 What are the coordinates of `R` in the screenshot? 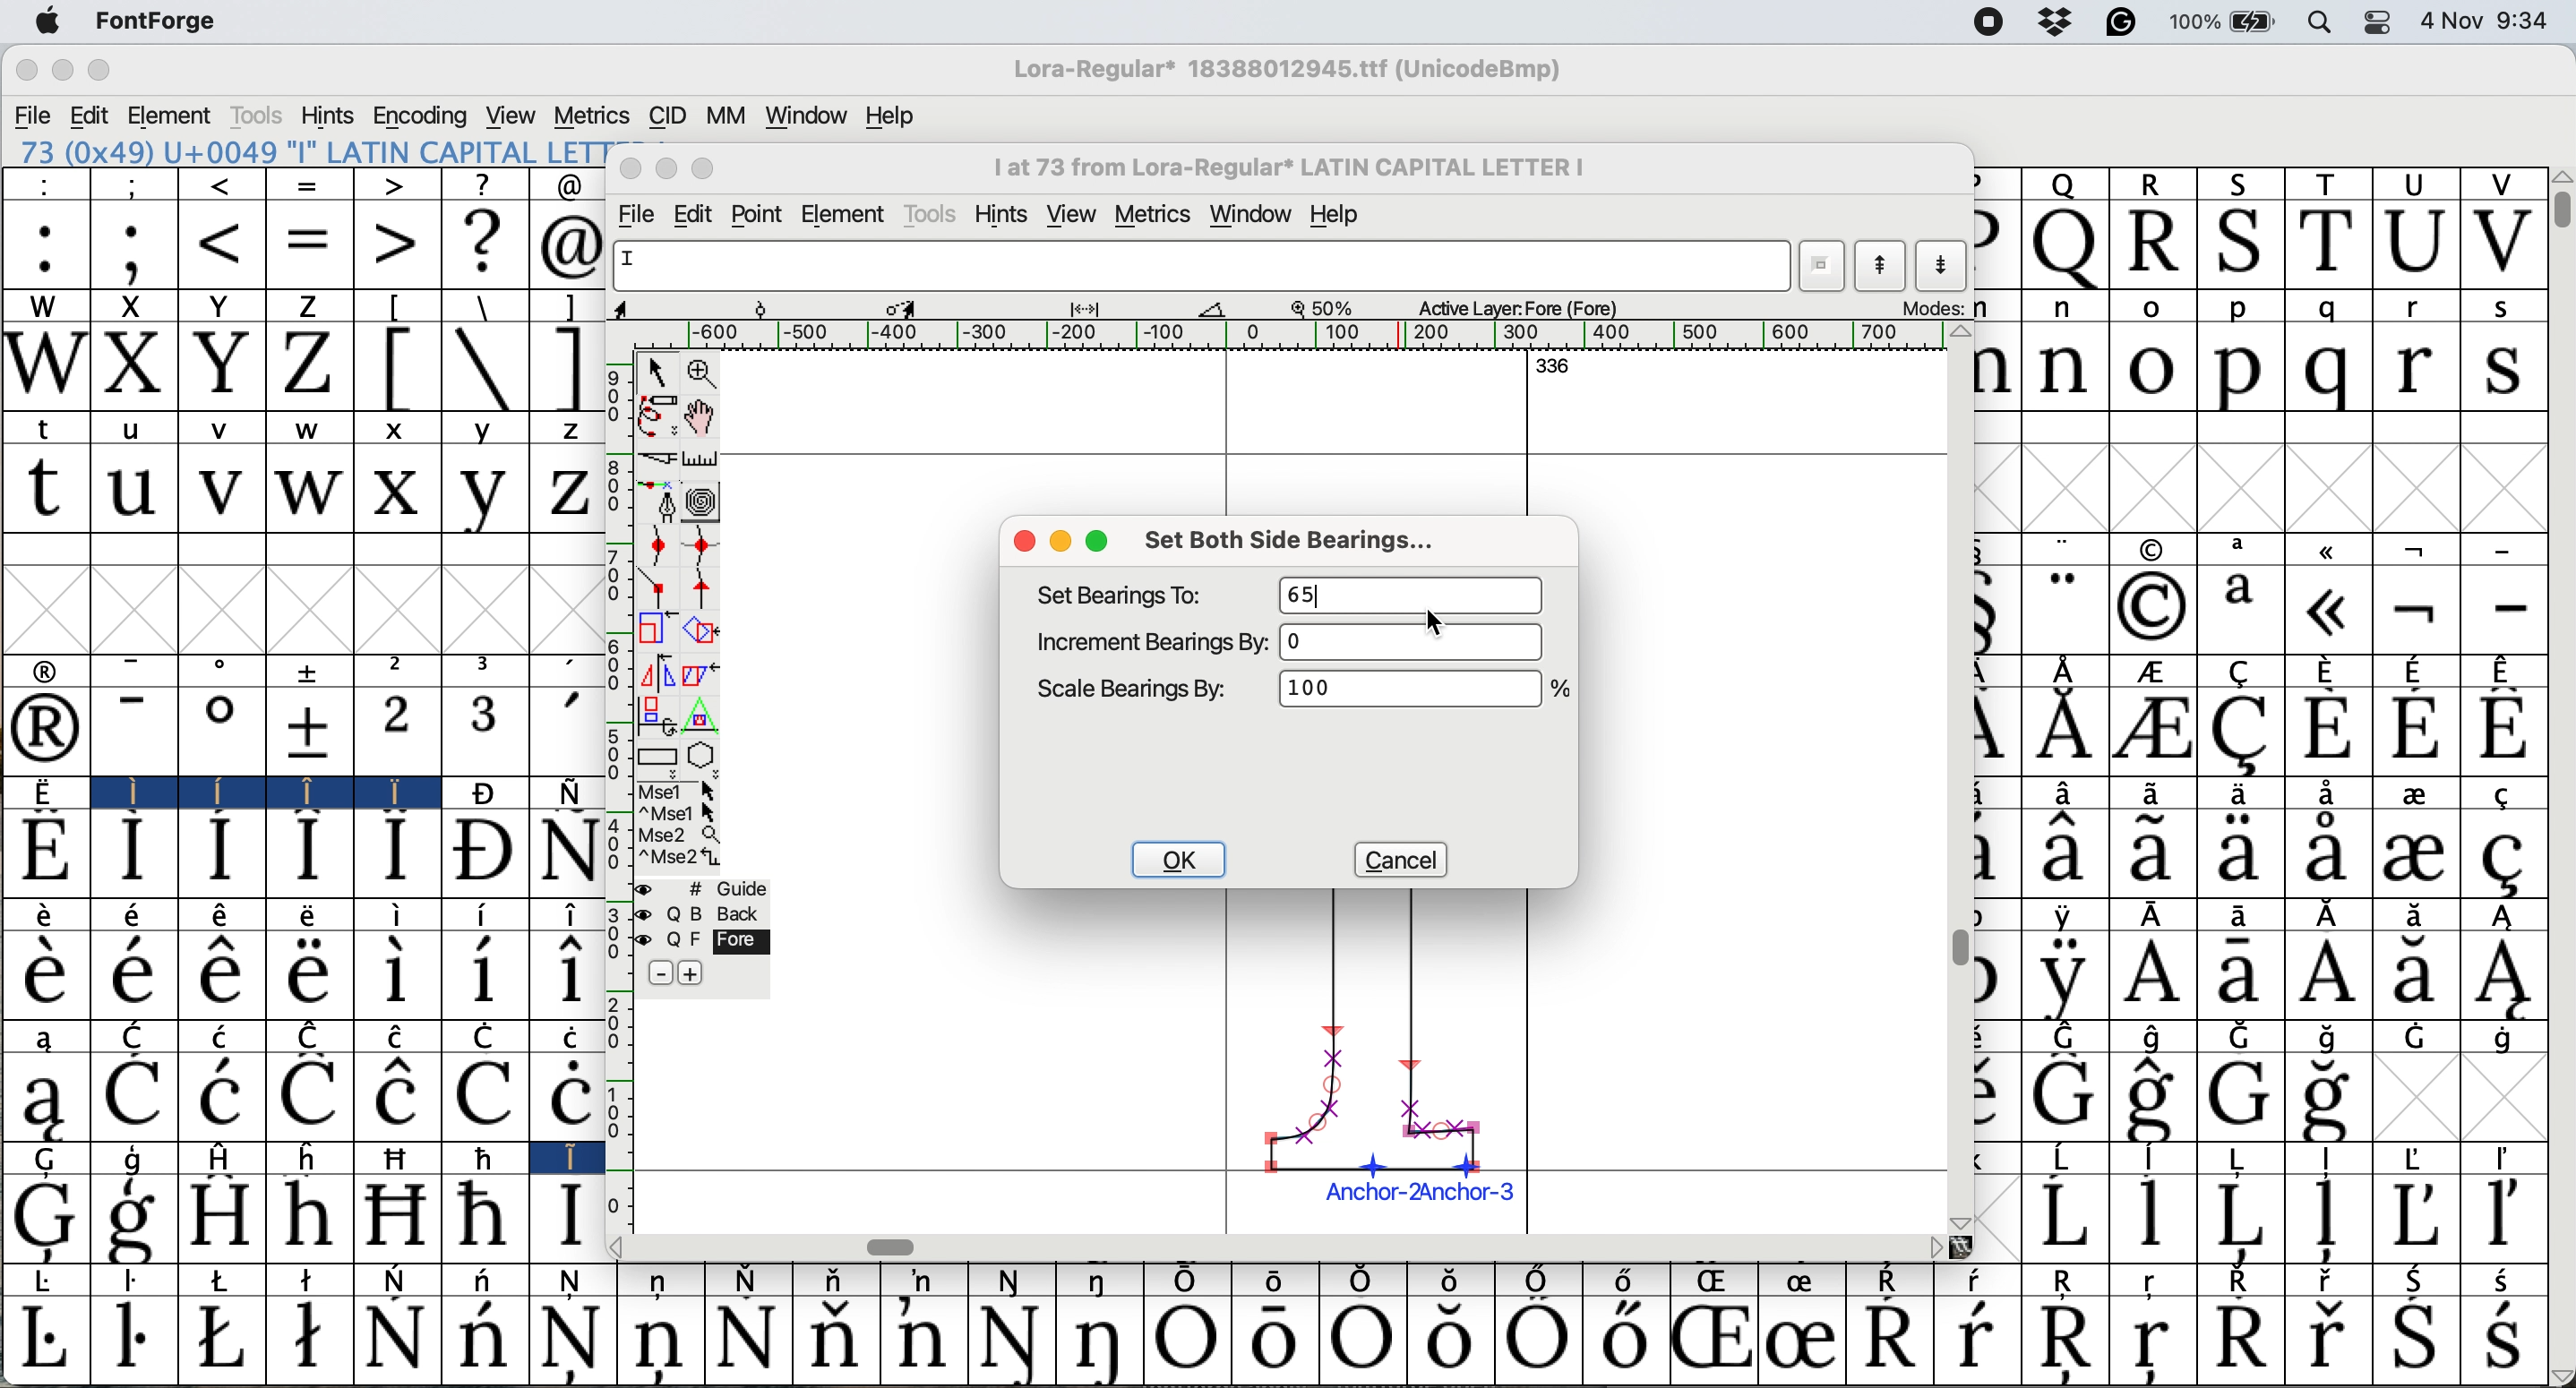 It's located at (2156, 245).